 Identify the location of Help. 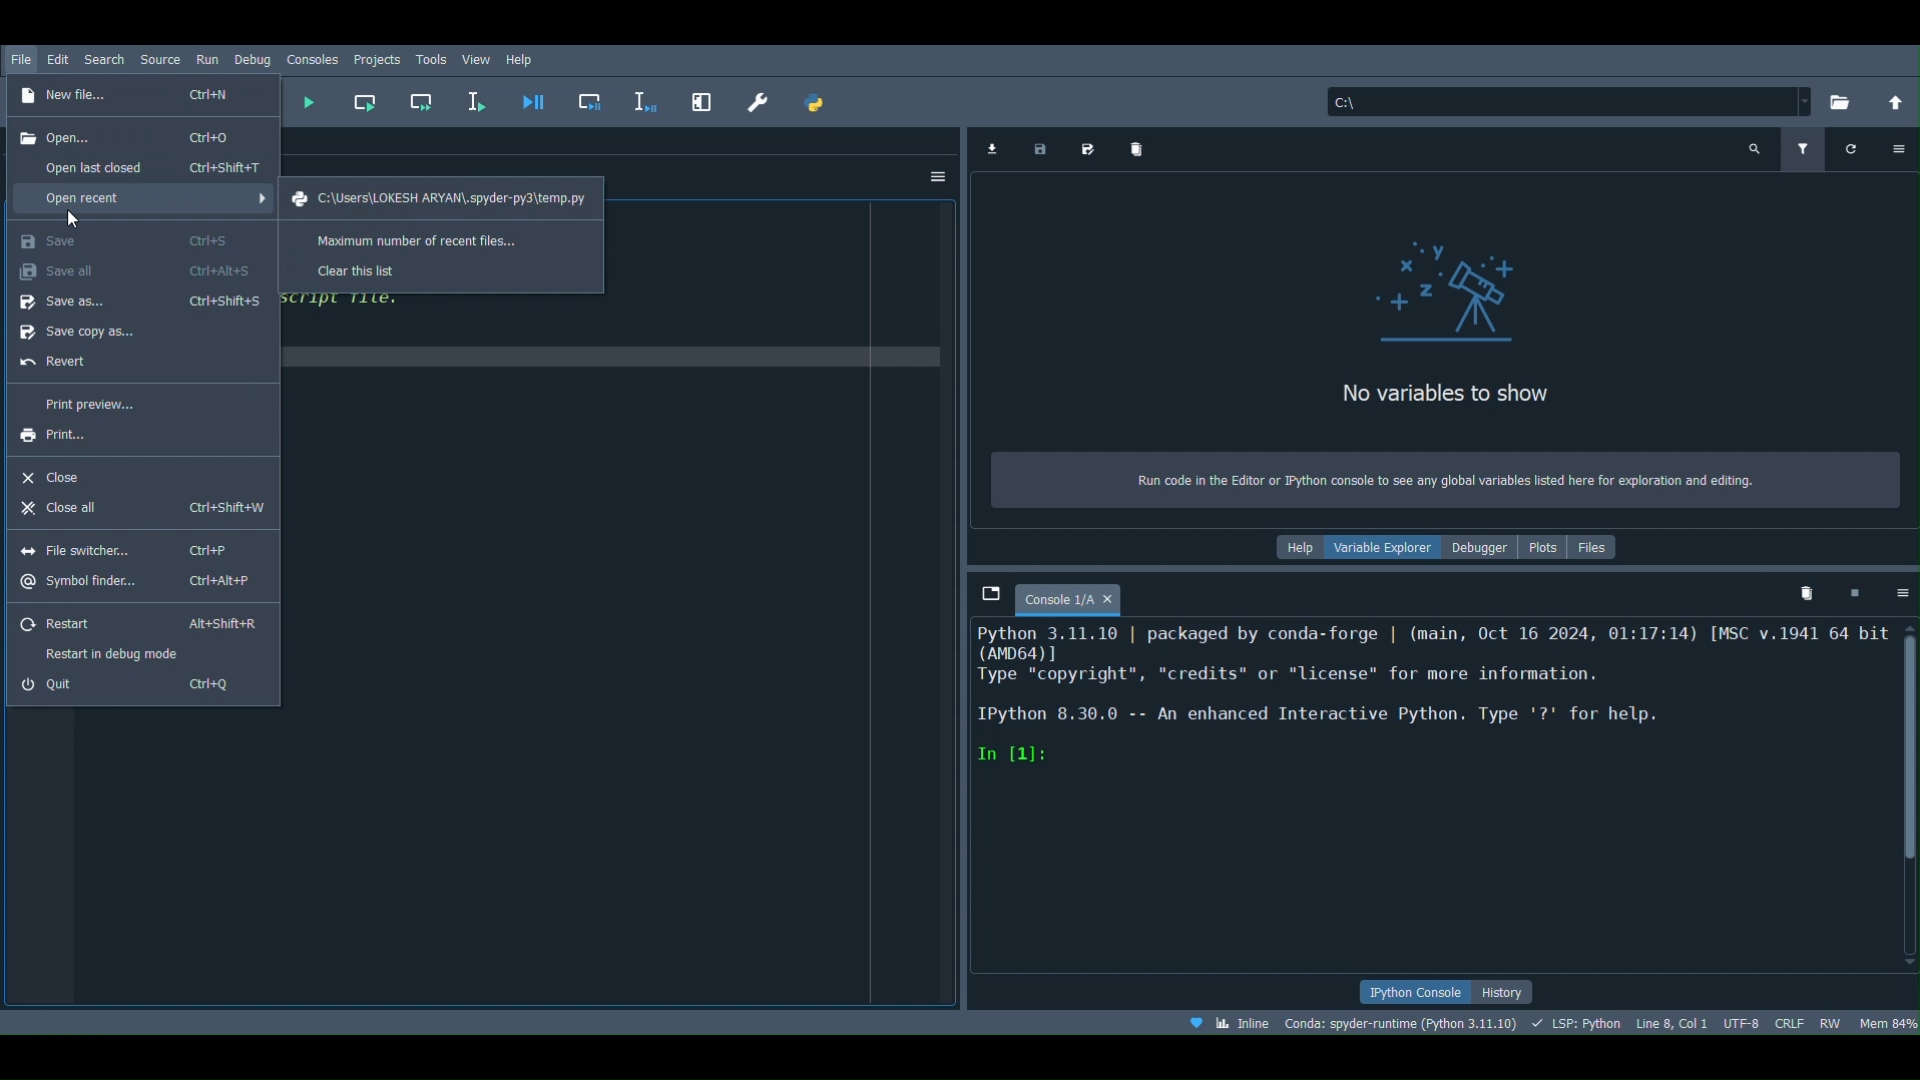
(529, 56).